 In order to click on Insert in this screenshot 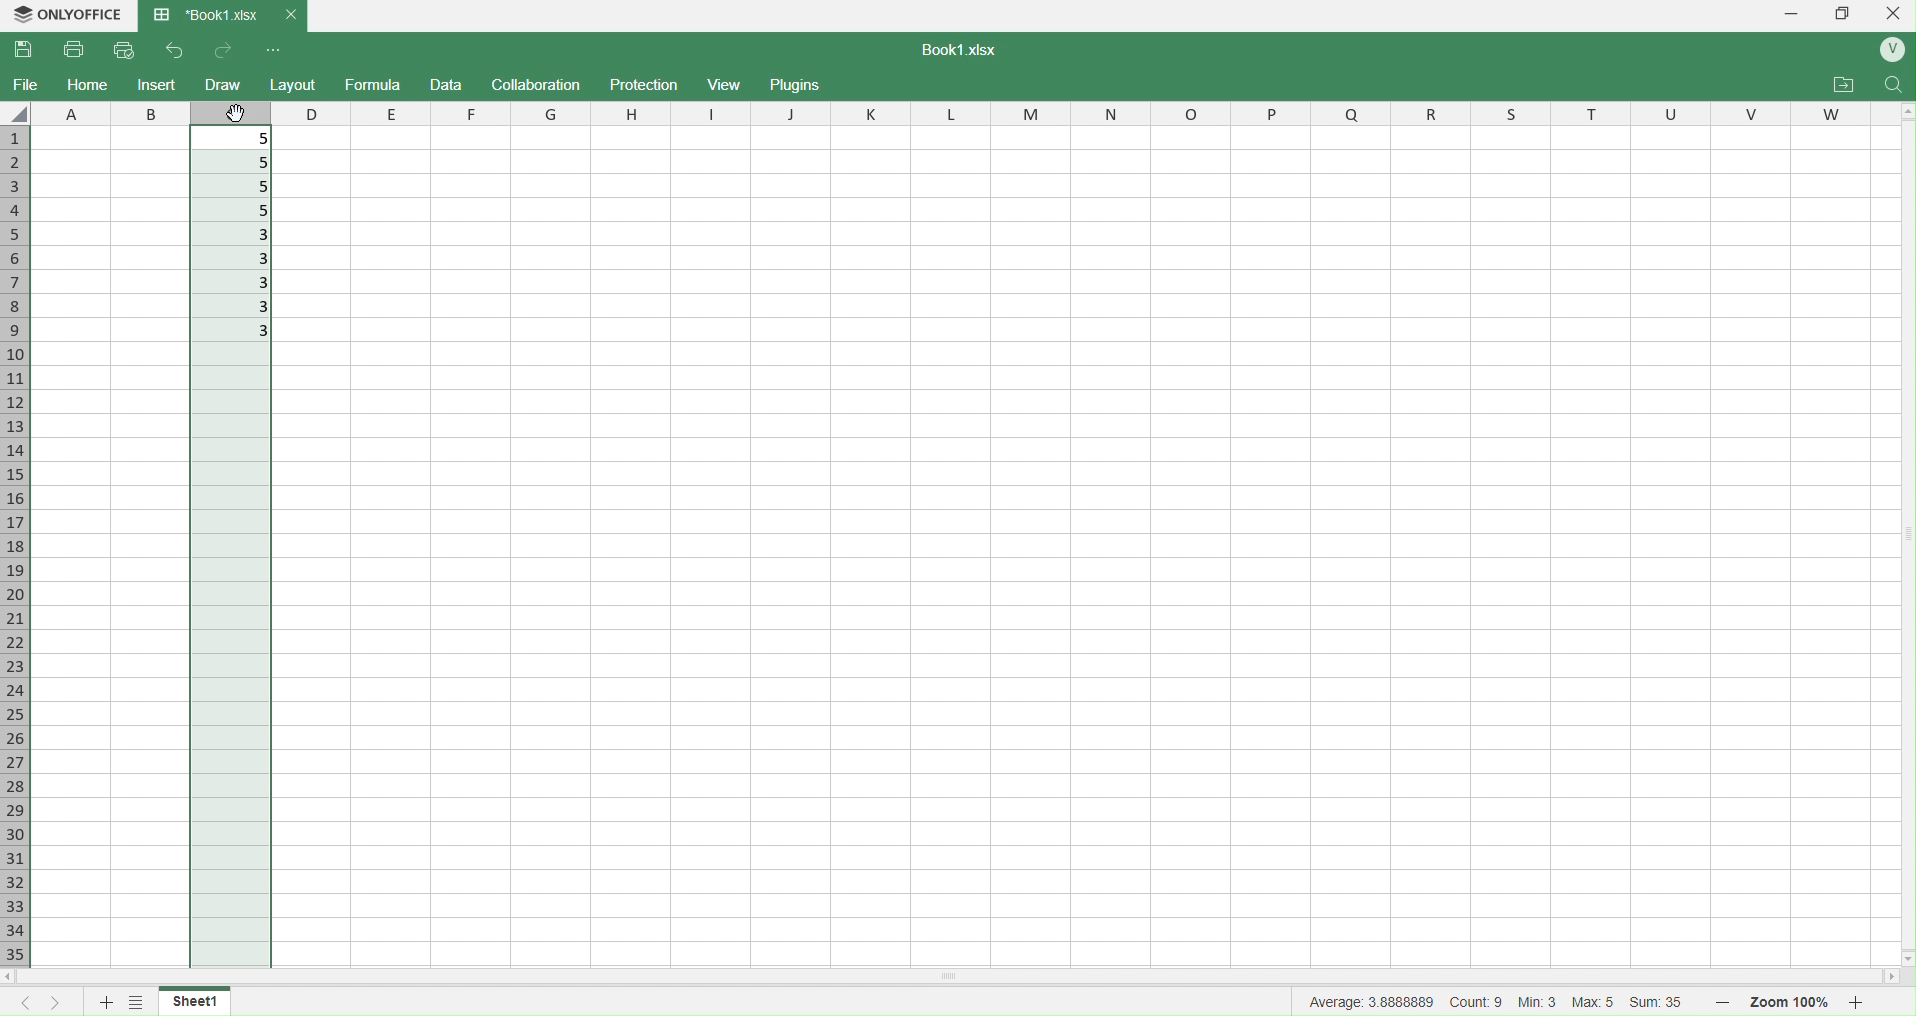, I will do `click(158, 84)`.